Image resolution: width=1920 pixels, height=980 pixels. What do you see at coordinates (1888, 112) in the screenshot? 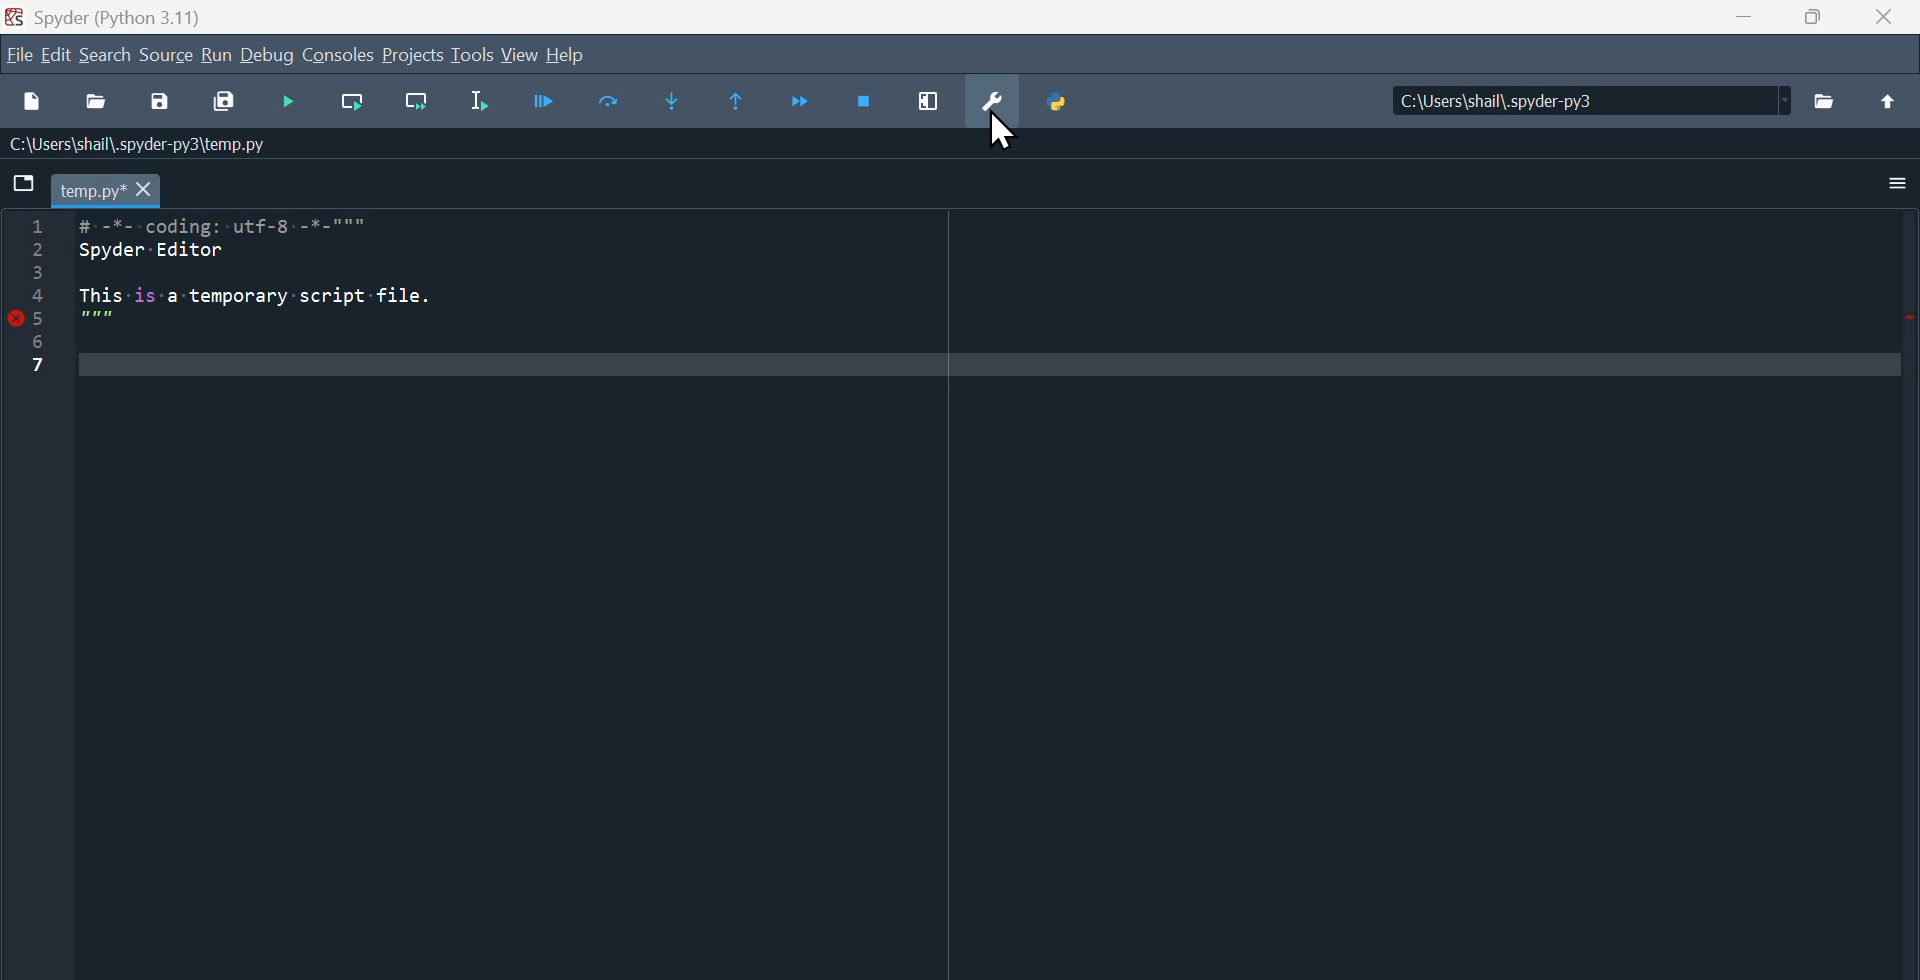
I see `File Upload` at bounding box center [1888, 112].